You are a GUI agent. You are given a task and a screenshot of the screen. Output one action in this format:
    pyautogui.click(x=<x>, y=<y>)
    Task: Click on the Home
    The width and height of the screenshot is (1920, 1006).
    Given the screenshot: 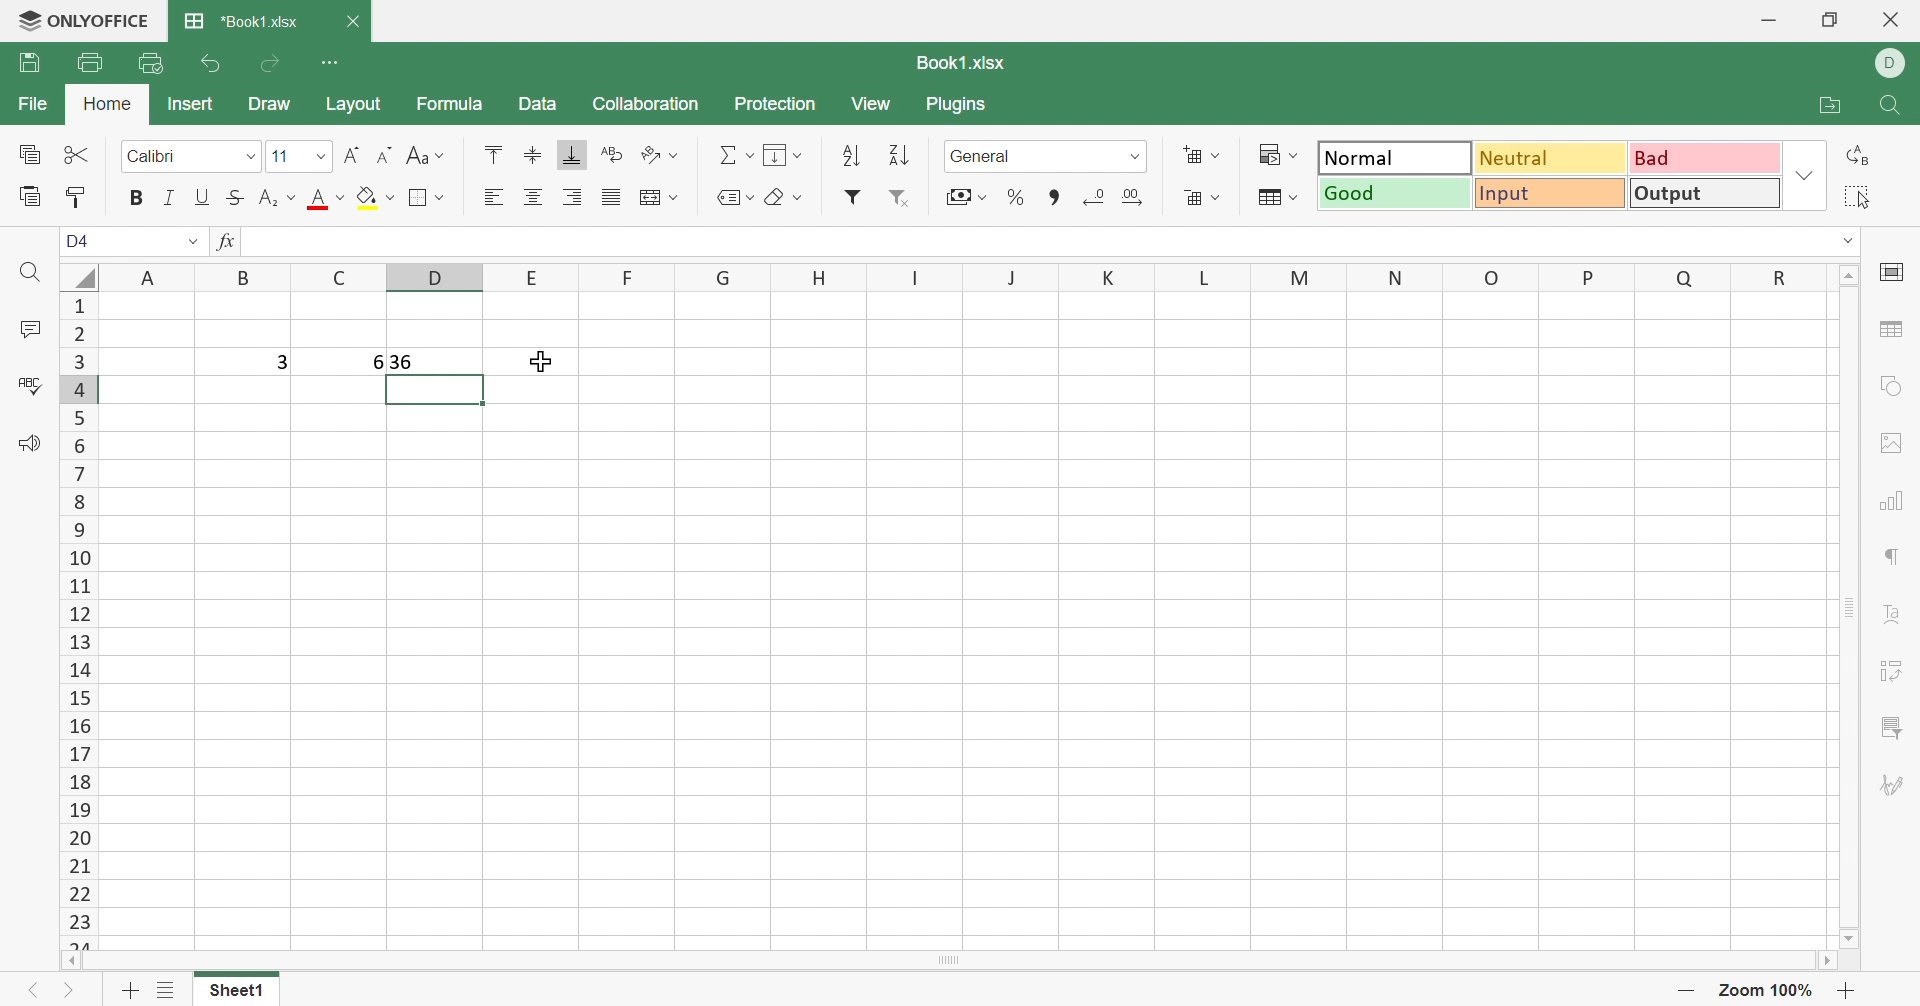 What is the action you would take?
    pyautogui.click(x=107, y=101)
    